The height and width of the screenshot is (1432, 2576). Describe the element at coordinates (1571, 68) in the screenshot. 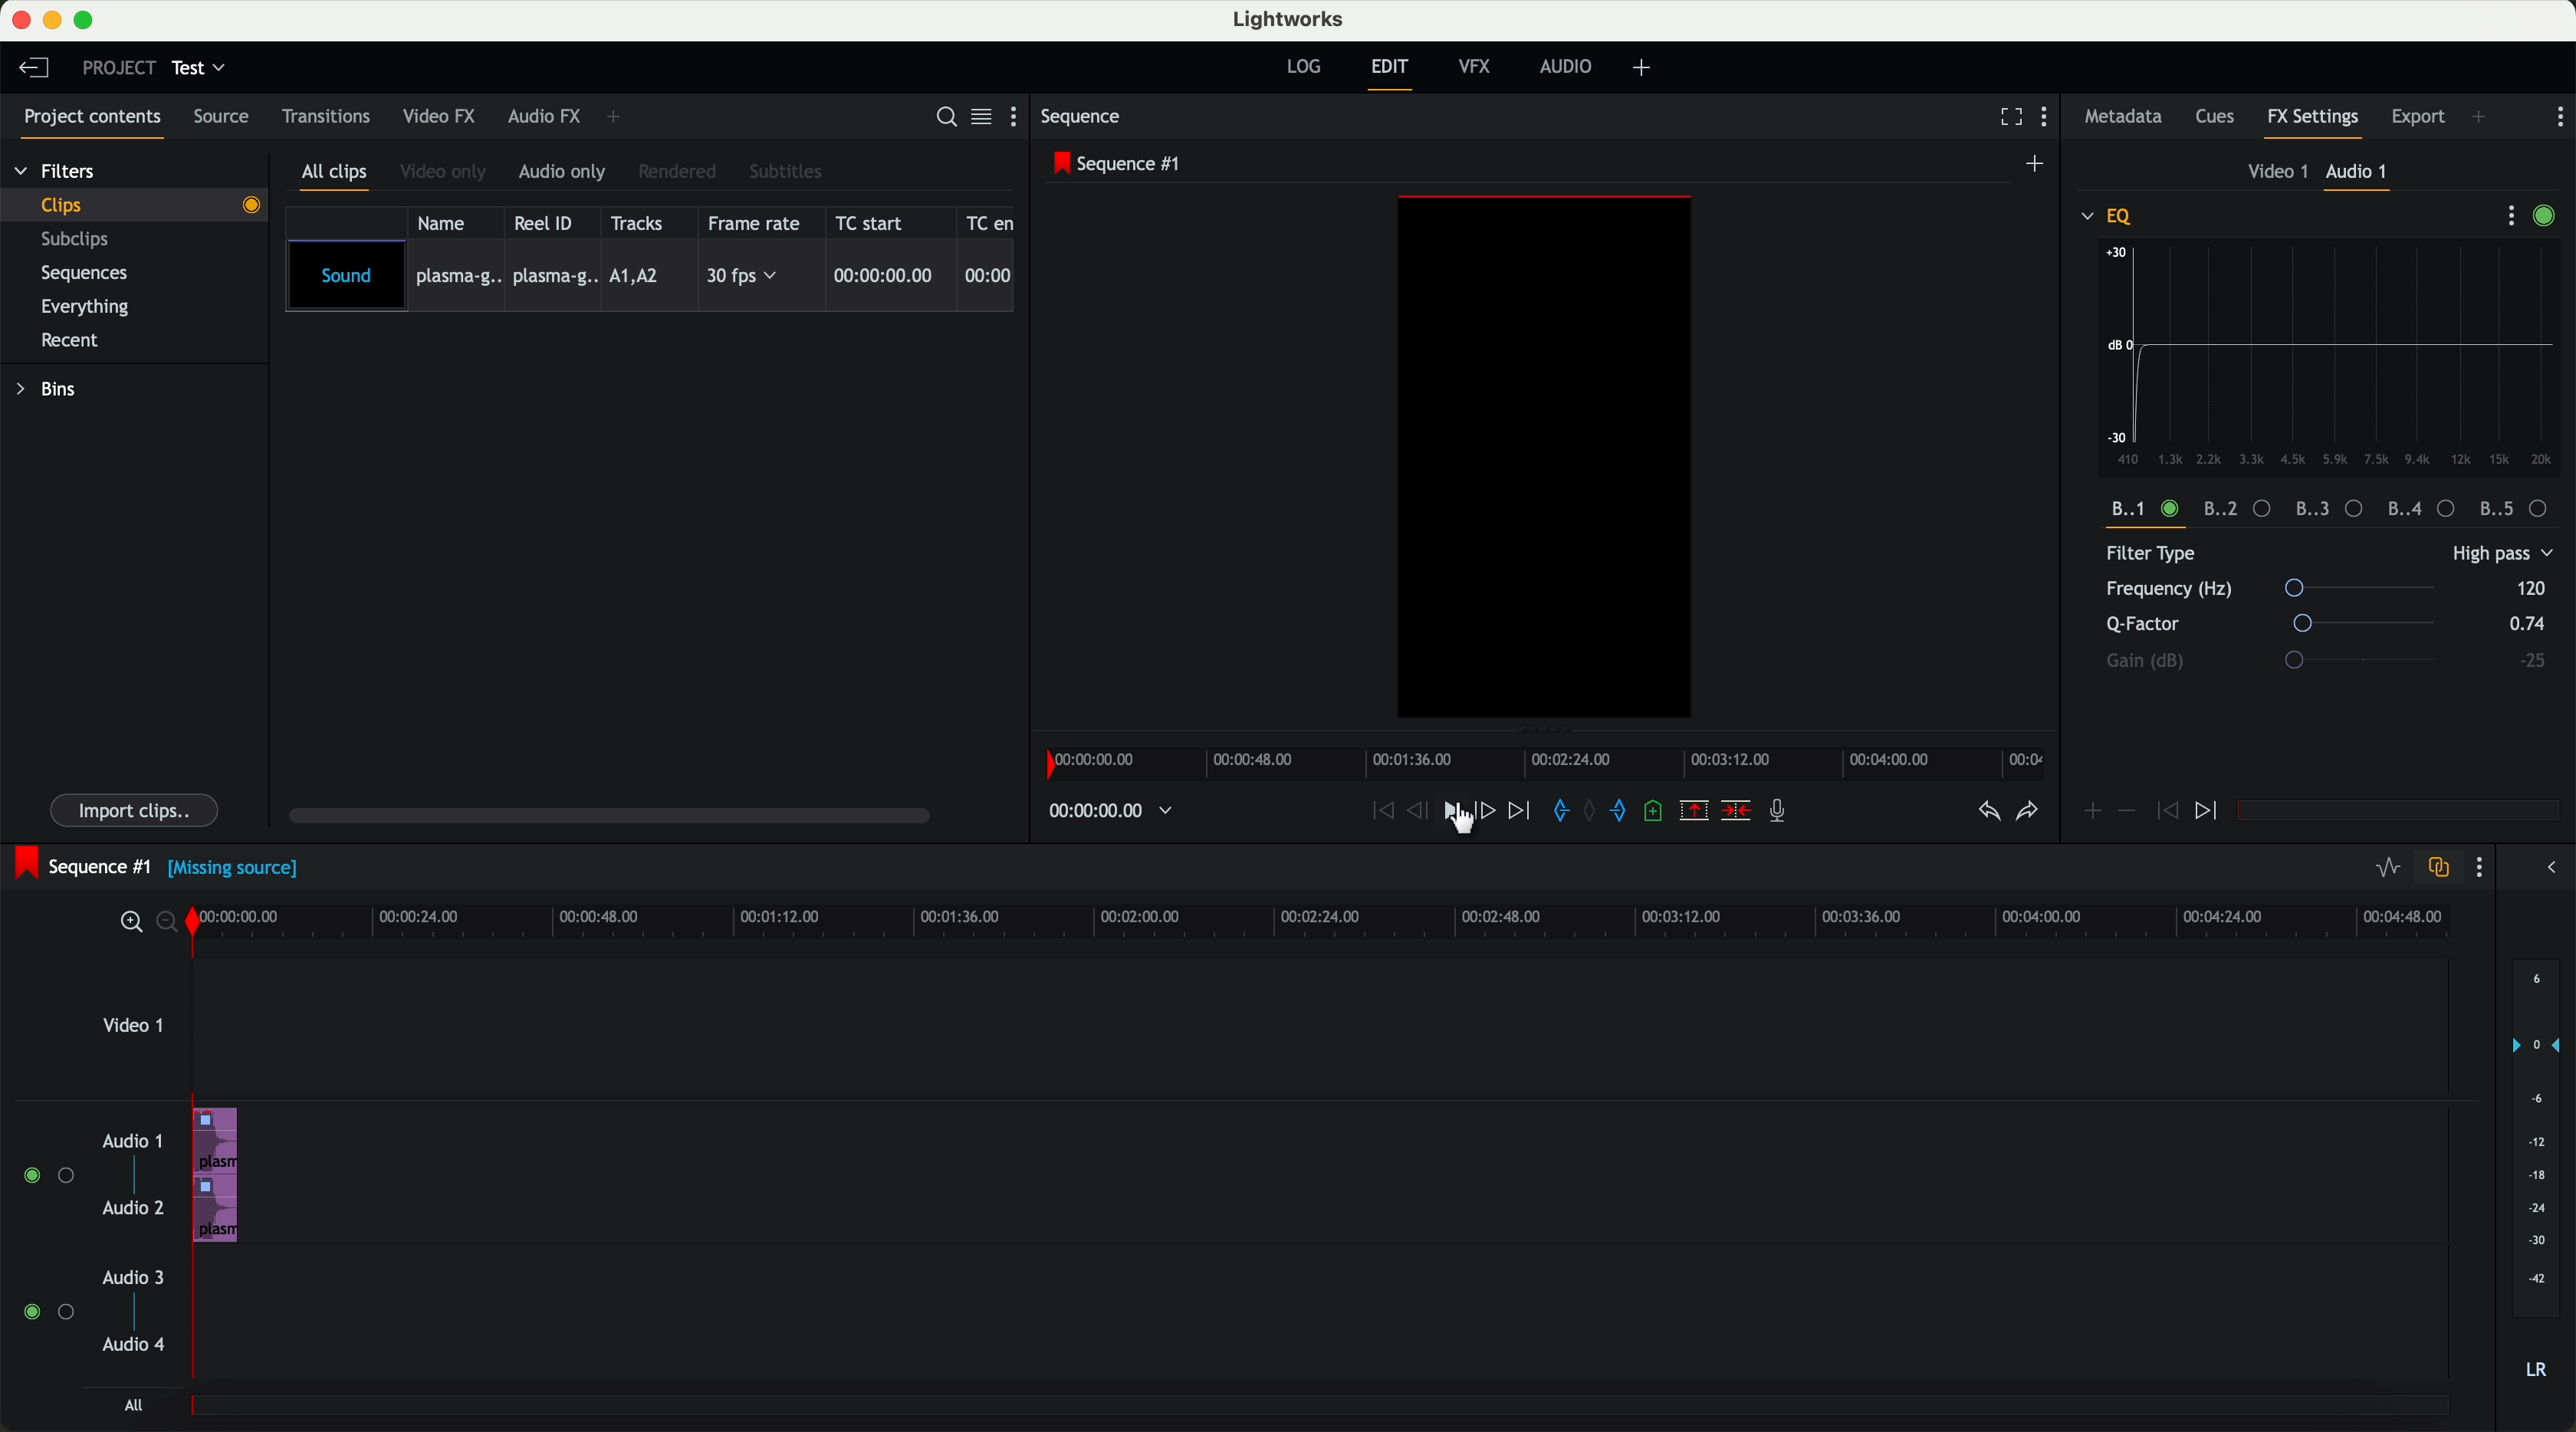

I see `audio` at that location.